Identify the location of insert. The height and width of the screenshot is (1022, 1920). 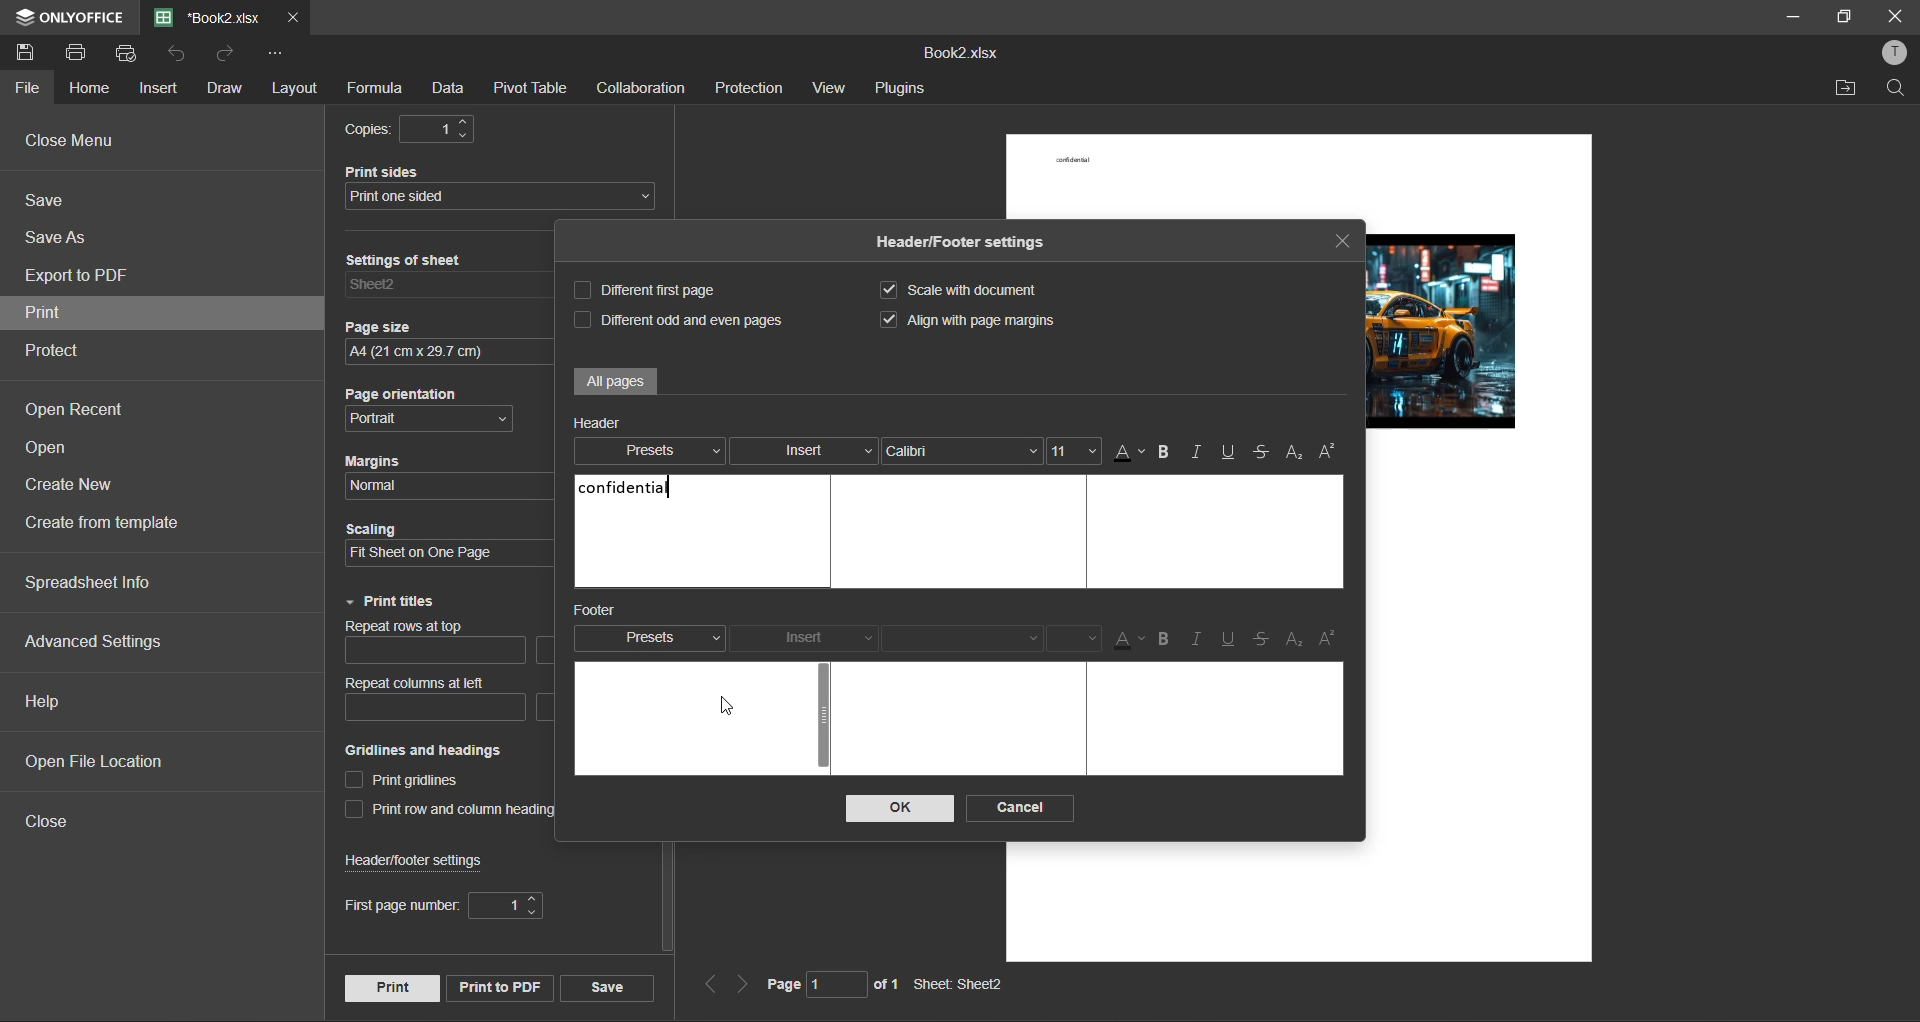
(807, 451).